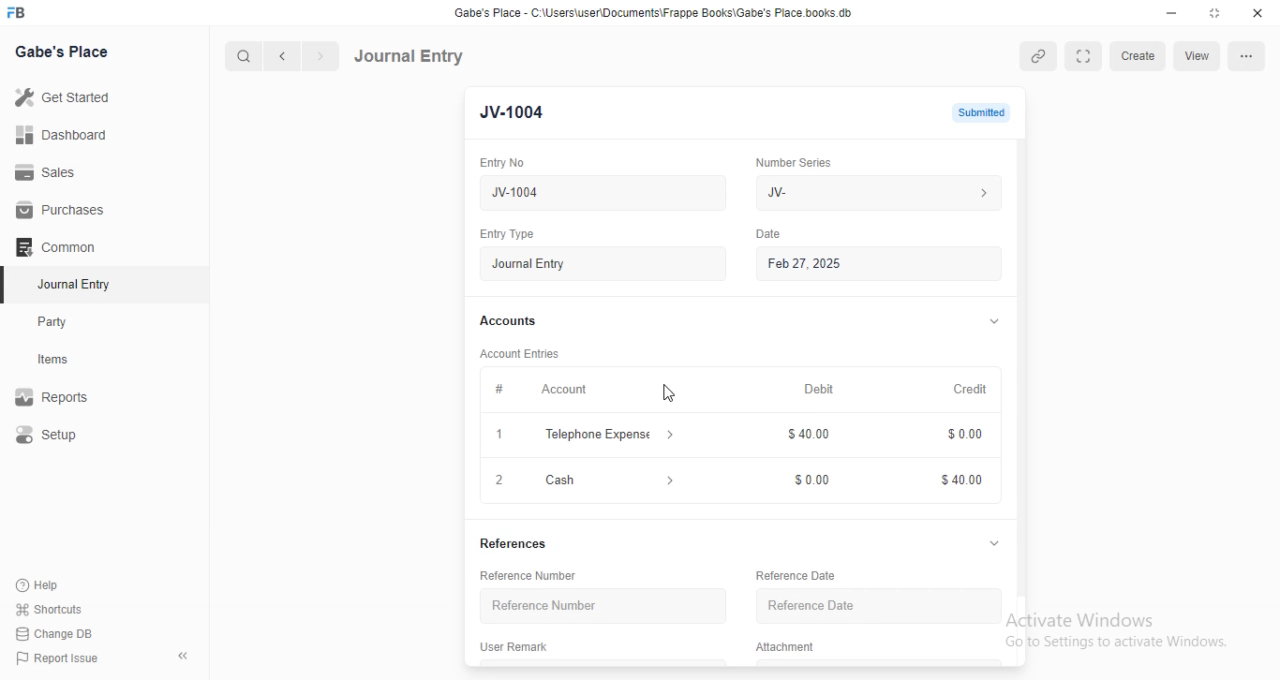 The width and height of the screenshot is (1280, 680). What do you see at coordinates (958, 436) in the screenshot?
I see `0.00` at bounding box center [958, 436].